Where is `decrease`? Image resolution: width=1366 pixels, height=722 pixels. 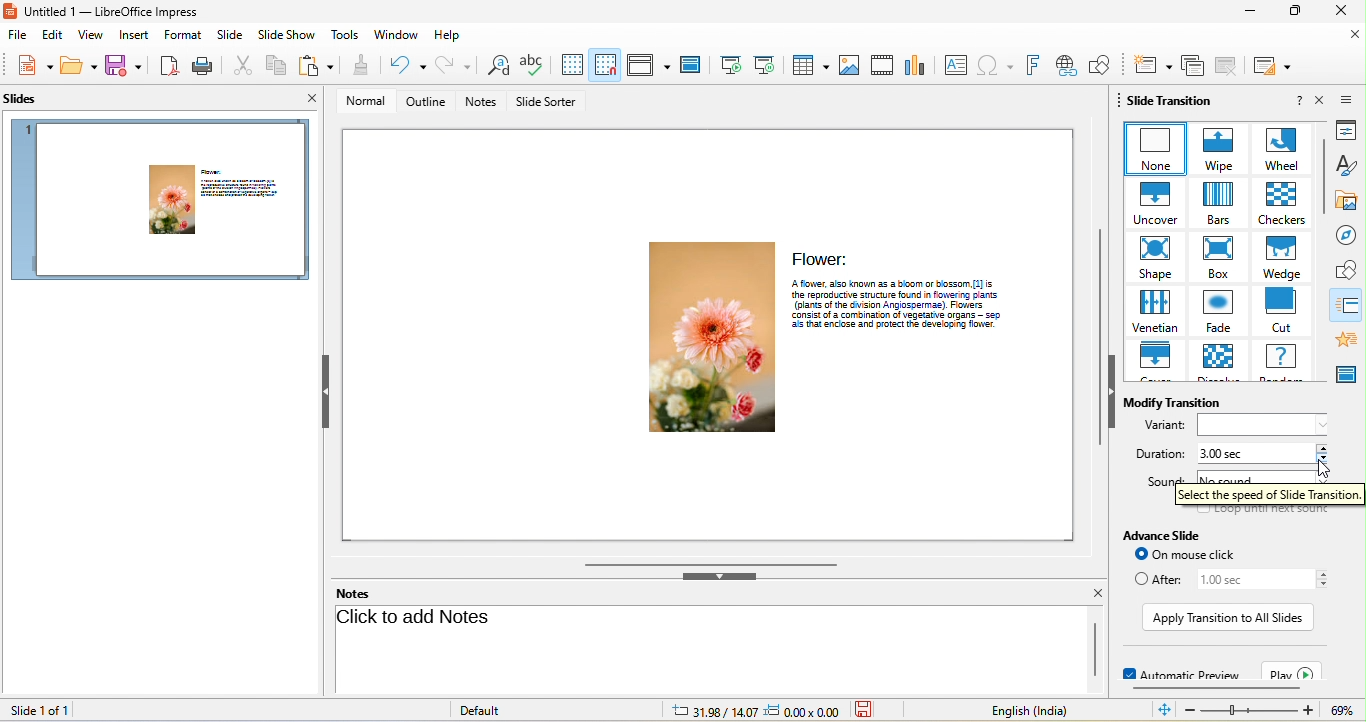 decrease is located at coordinates (1325, 585).